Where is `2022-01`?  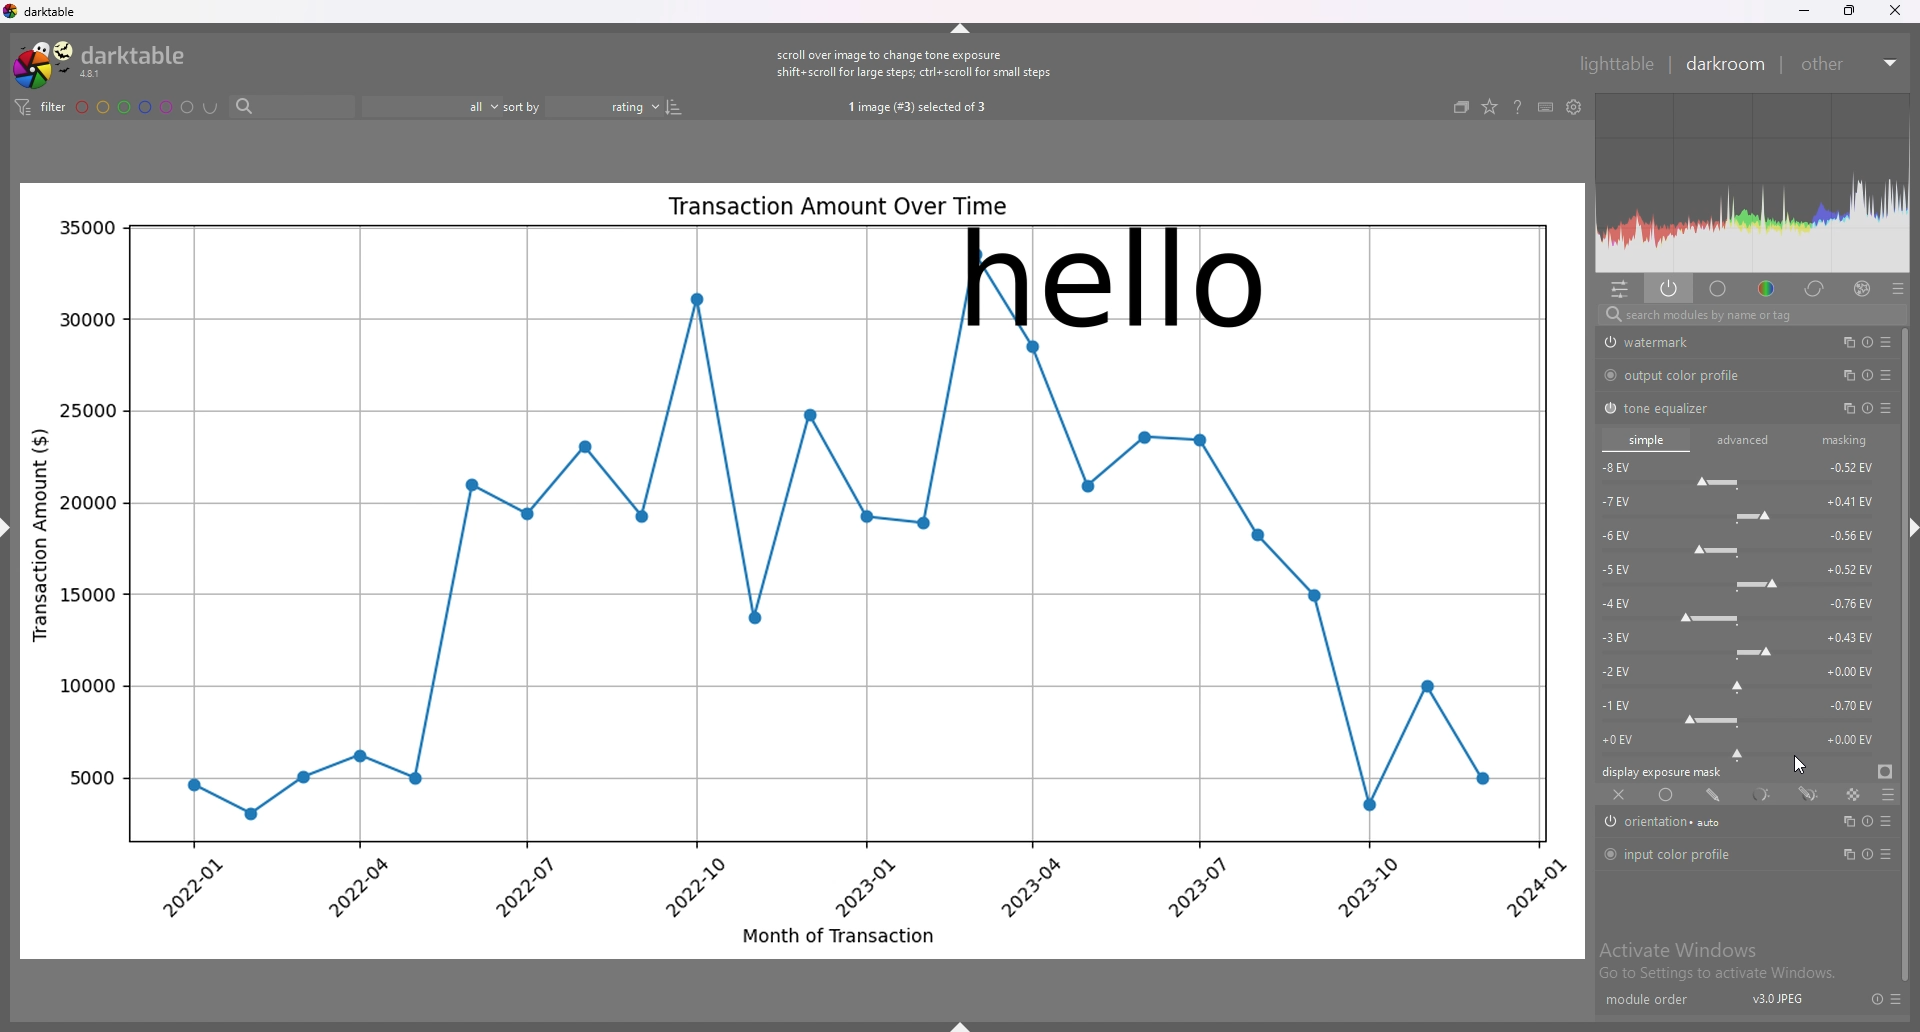
2022-01 is located at coordinates (200, 888).